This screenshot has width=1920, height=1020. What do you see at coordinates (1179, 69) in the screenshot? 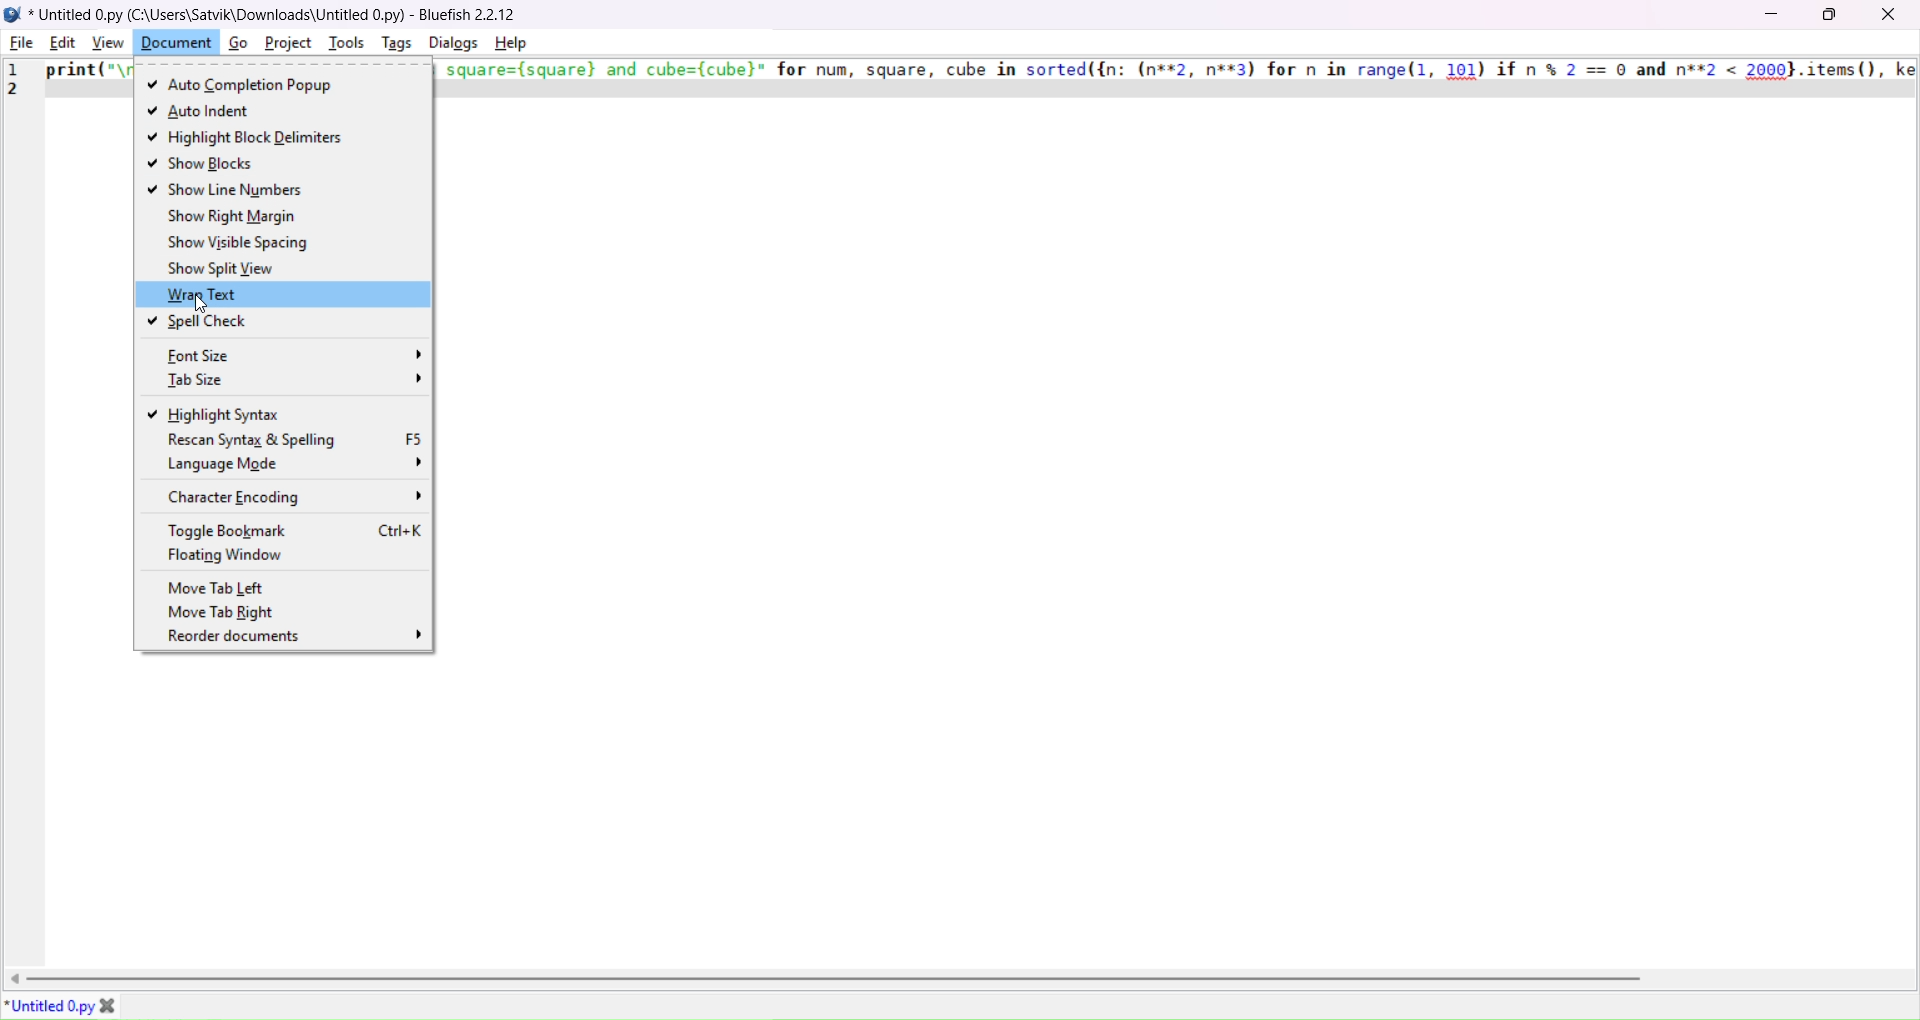
I see `square=(square) and cube=(cube)" for num, square, cube in sorted({n: (n**2, n**3) for n in range (1, 101) if n % 2 == 0 and n**2  < 2000},items(), ke` at bounding box center [1179, 69].